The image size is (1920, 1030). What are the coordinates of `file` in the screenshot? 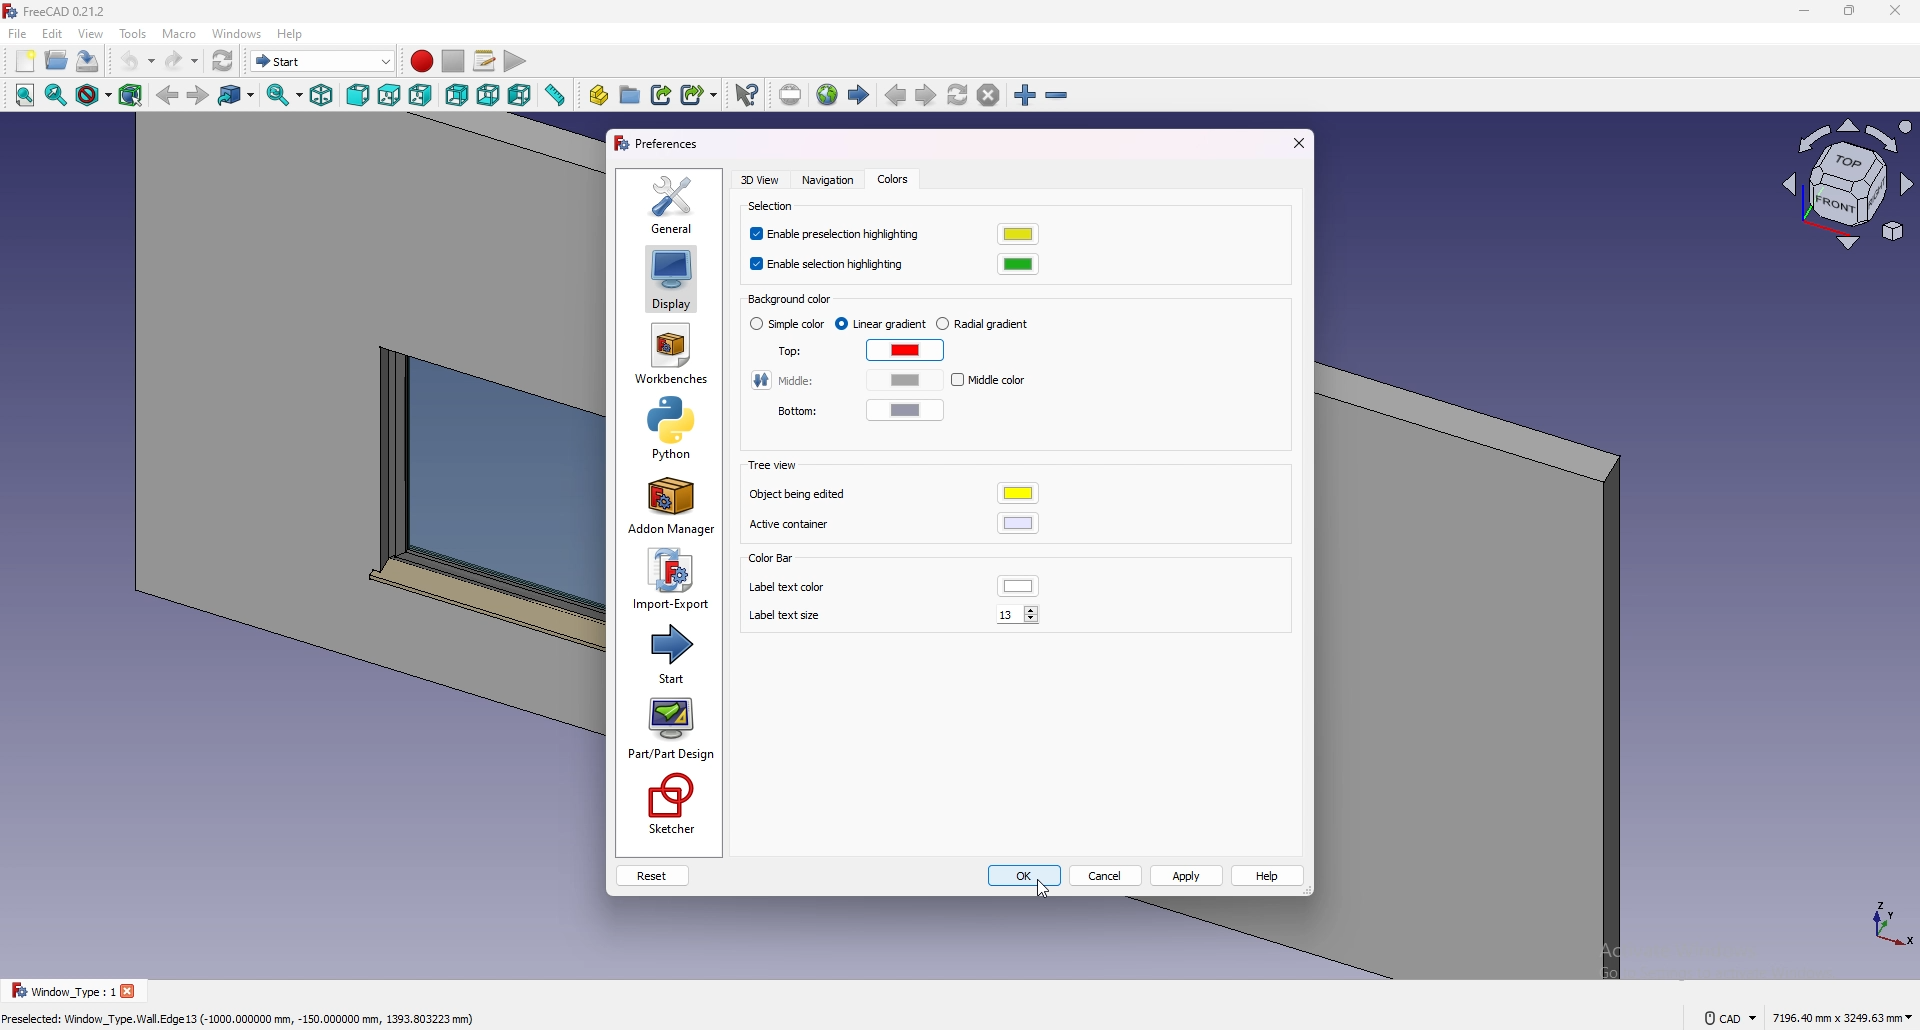 It's located at (18, 34).